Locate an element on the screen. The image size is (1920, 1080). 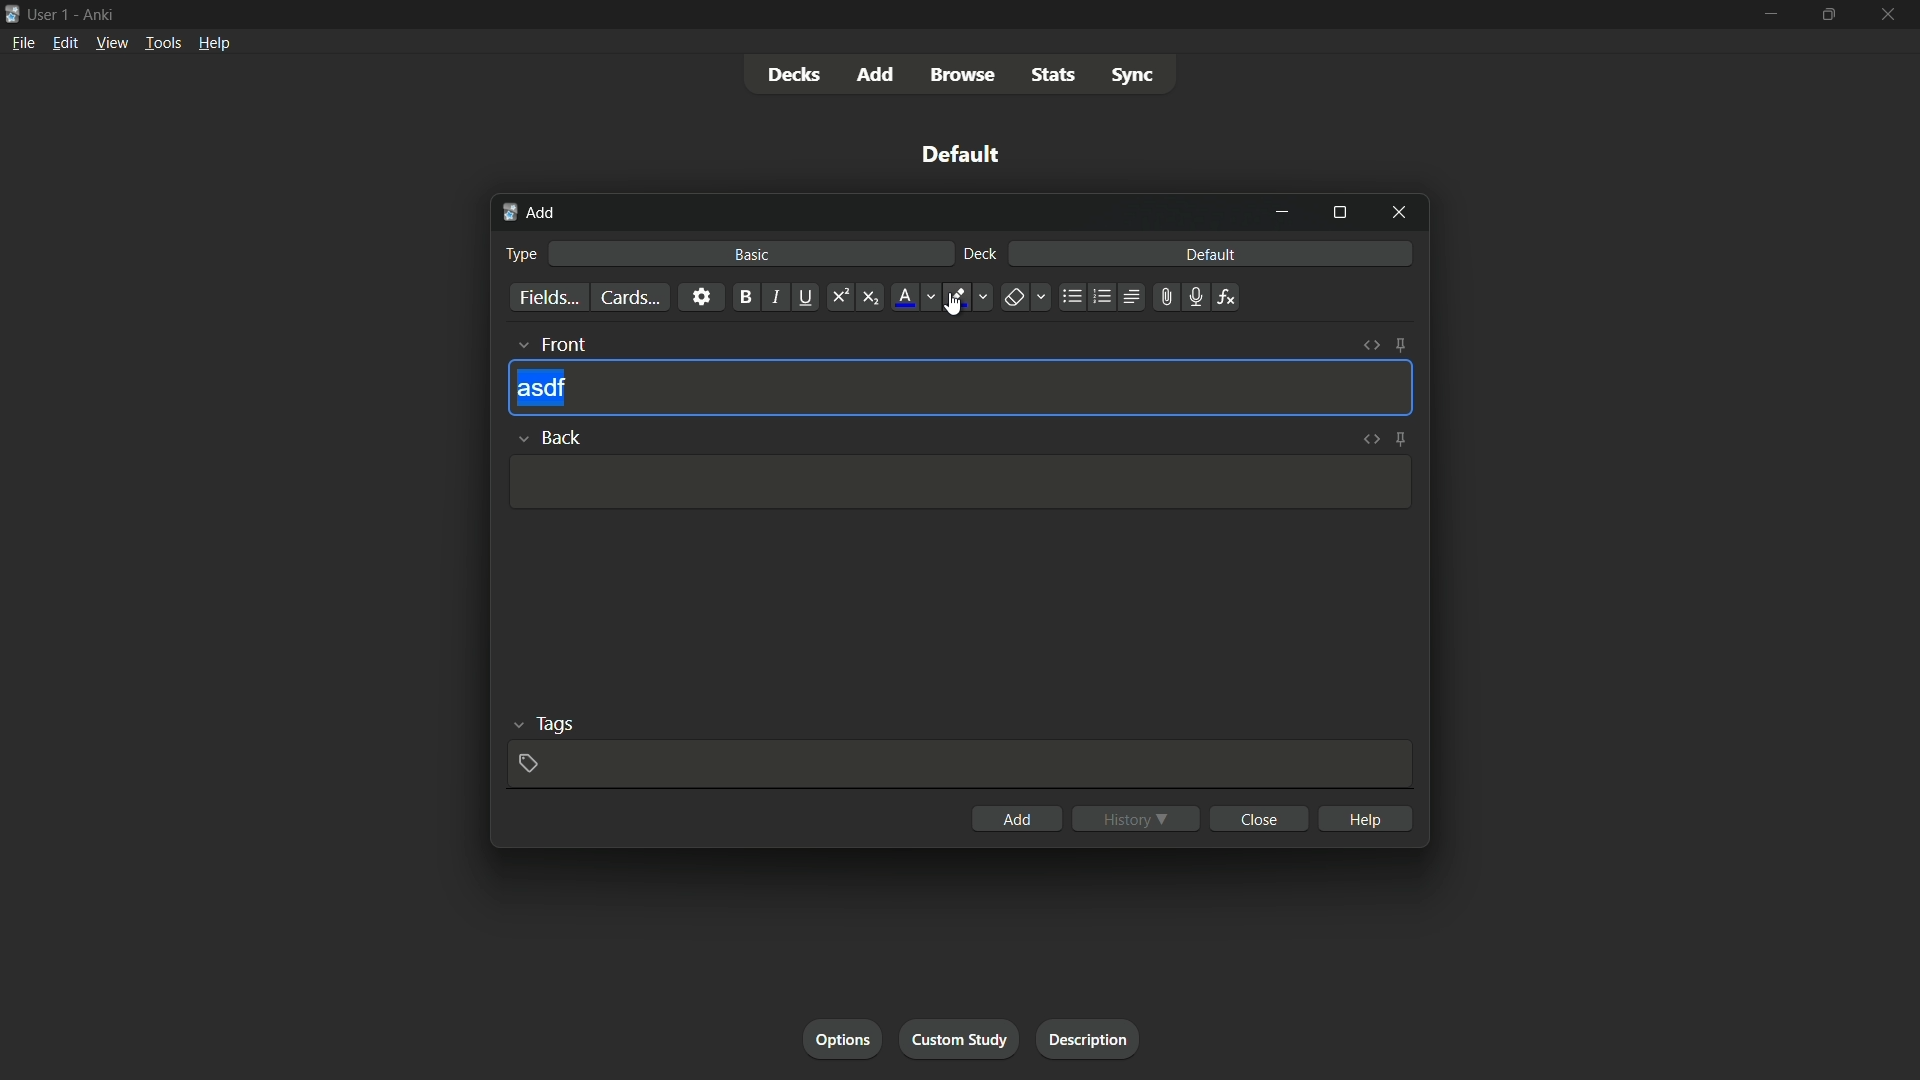
Input Template is located at coordinates (956, 483).